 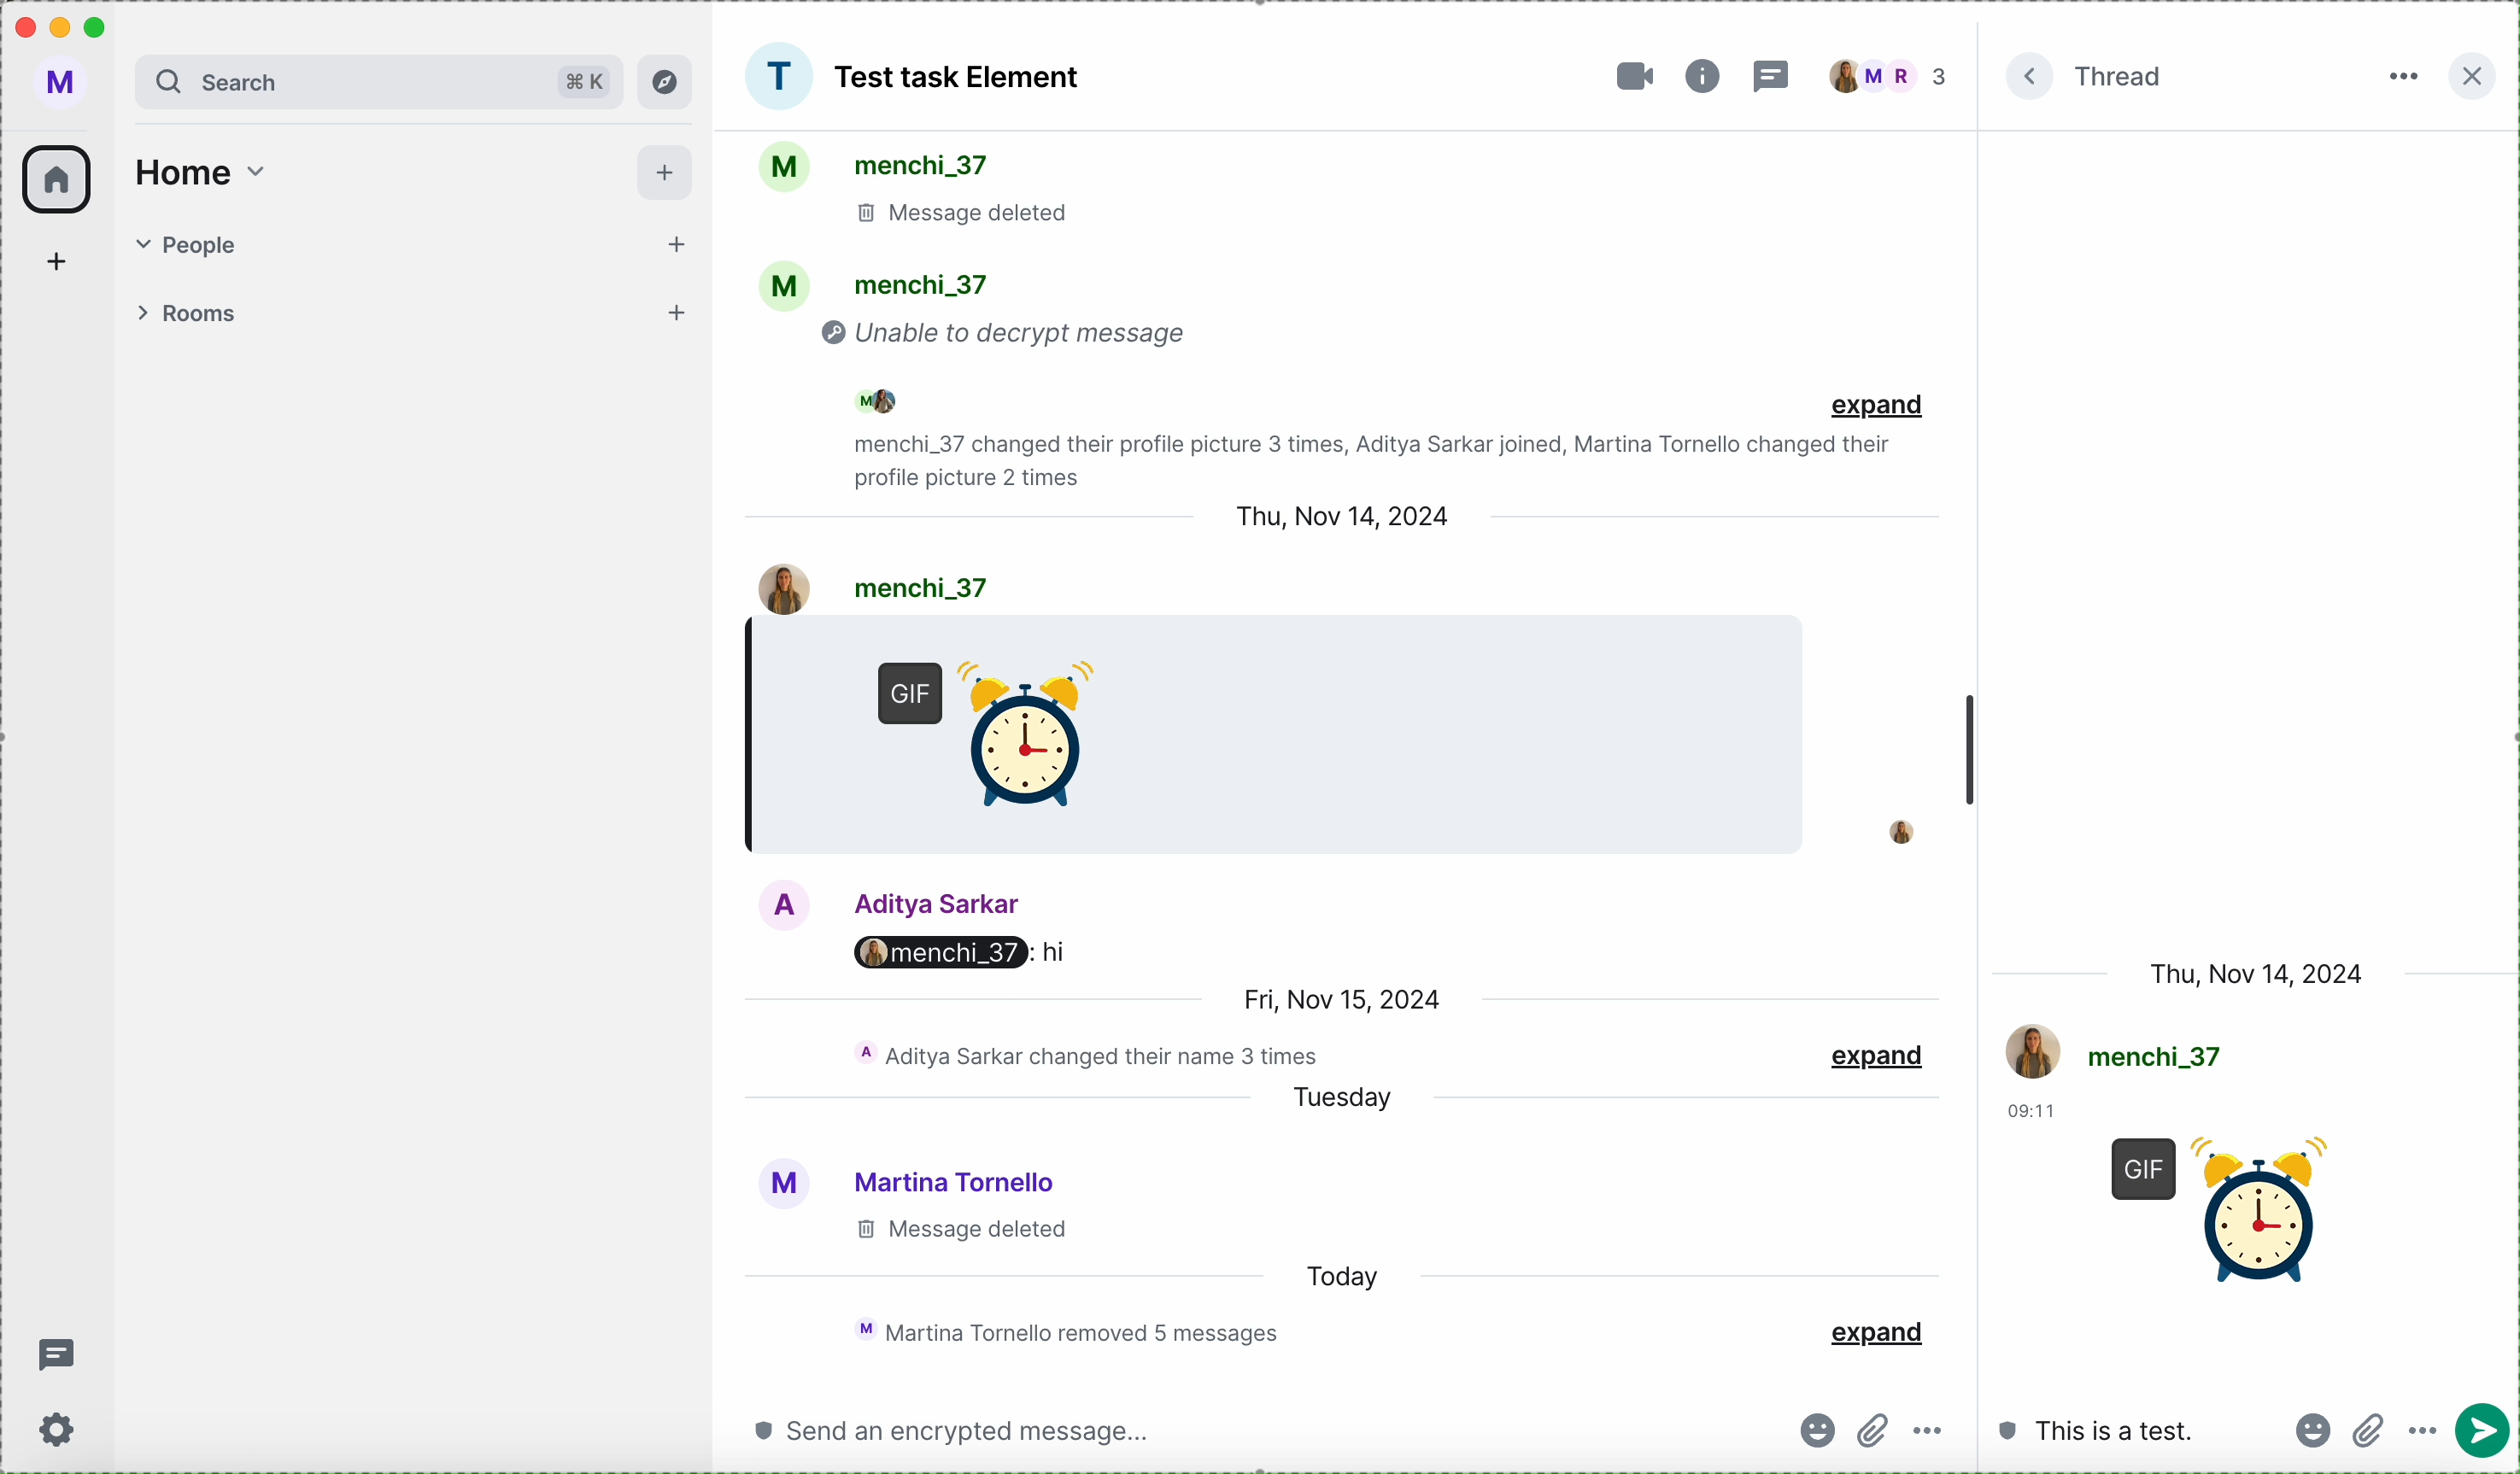 What do you see at coordinates (58, 179) in the screenshot?
I see `home icon` at bounding box center [58, 179].